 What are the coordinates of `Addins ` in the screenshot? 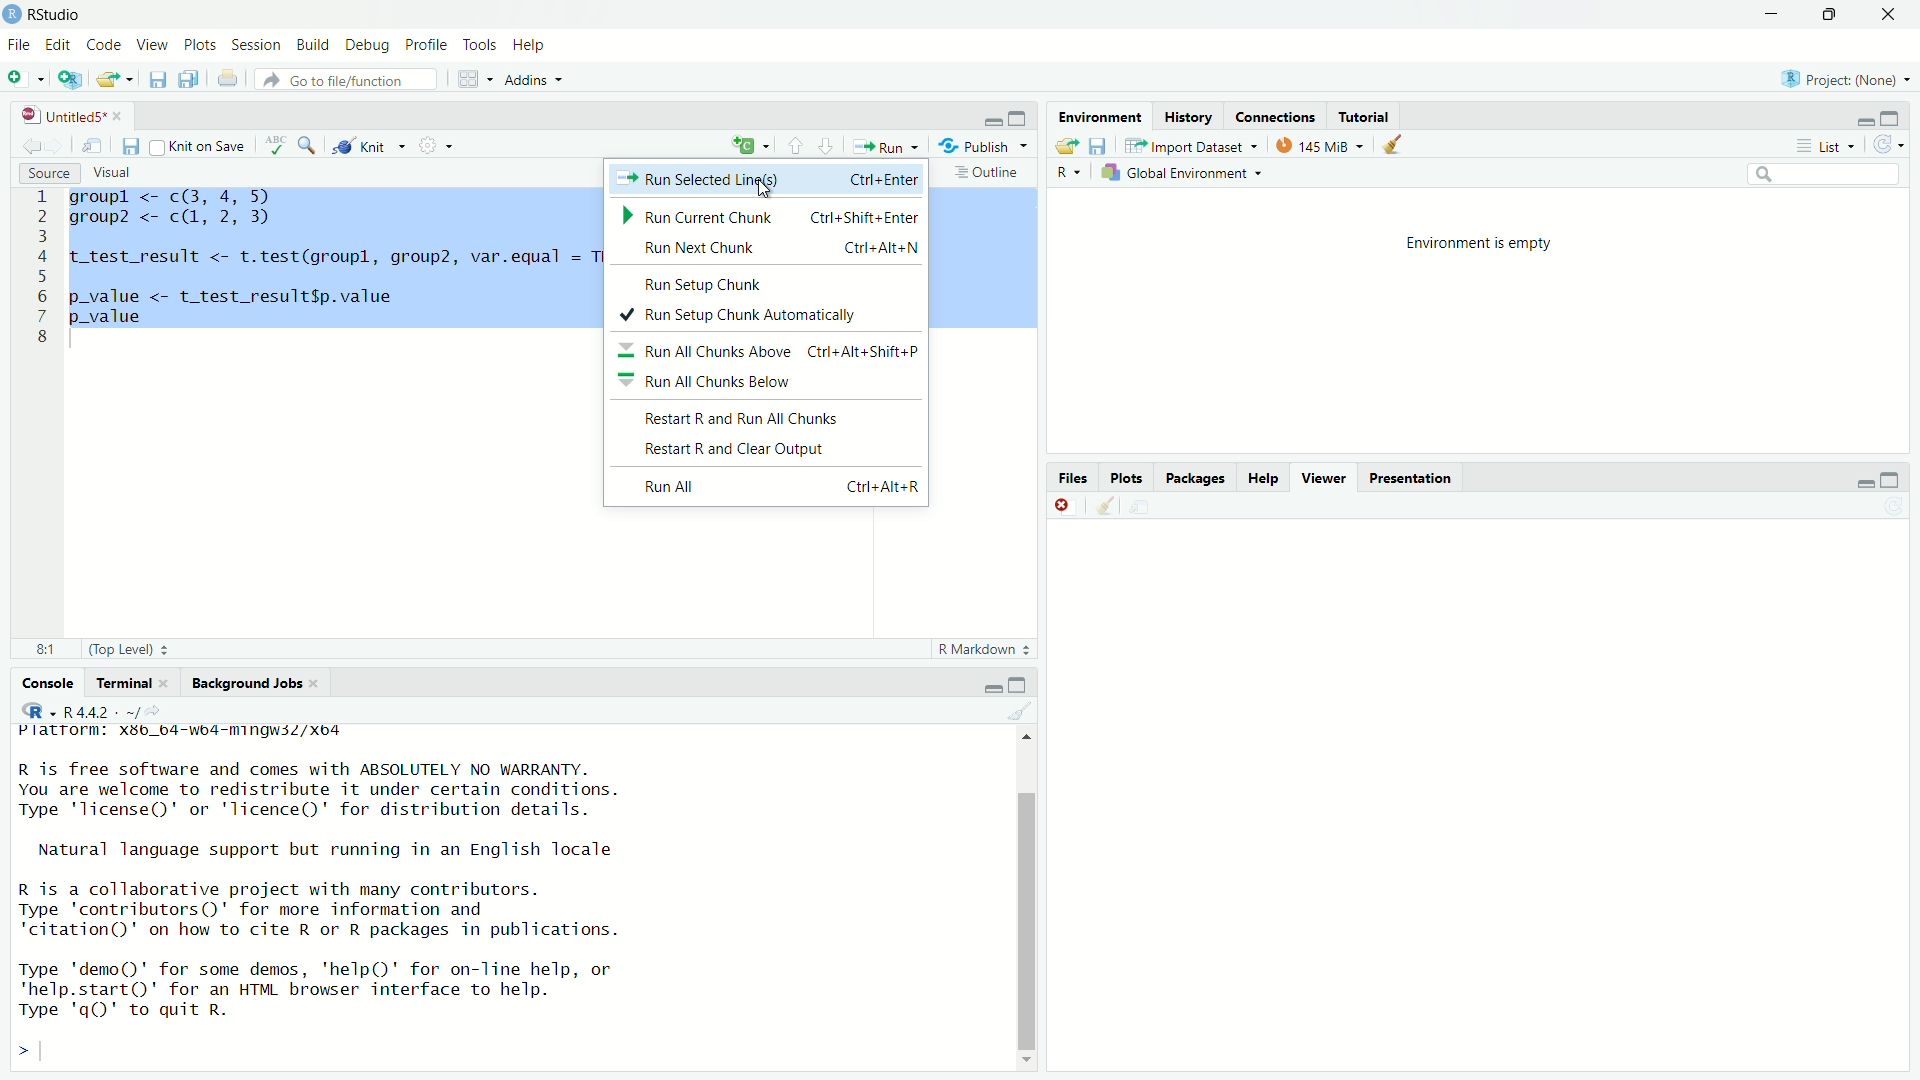 It's located at (527, 80).